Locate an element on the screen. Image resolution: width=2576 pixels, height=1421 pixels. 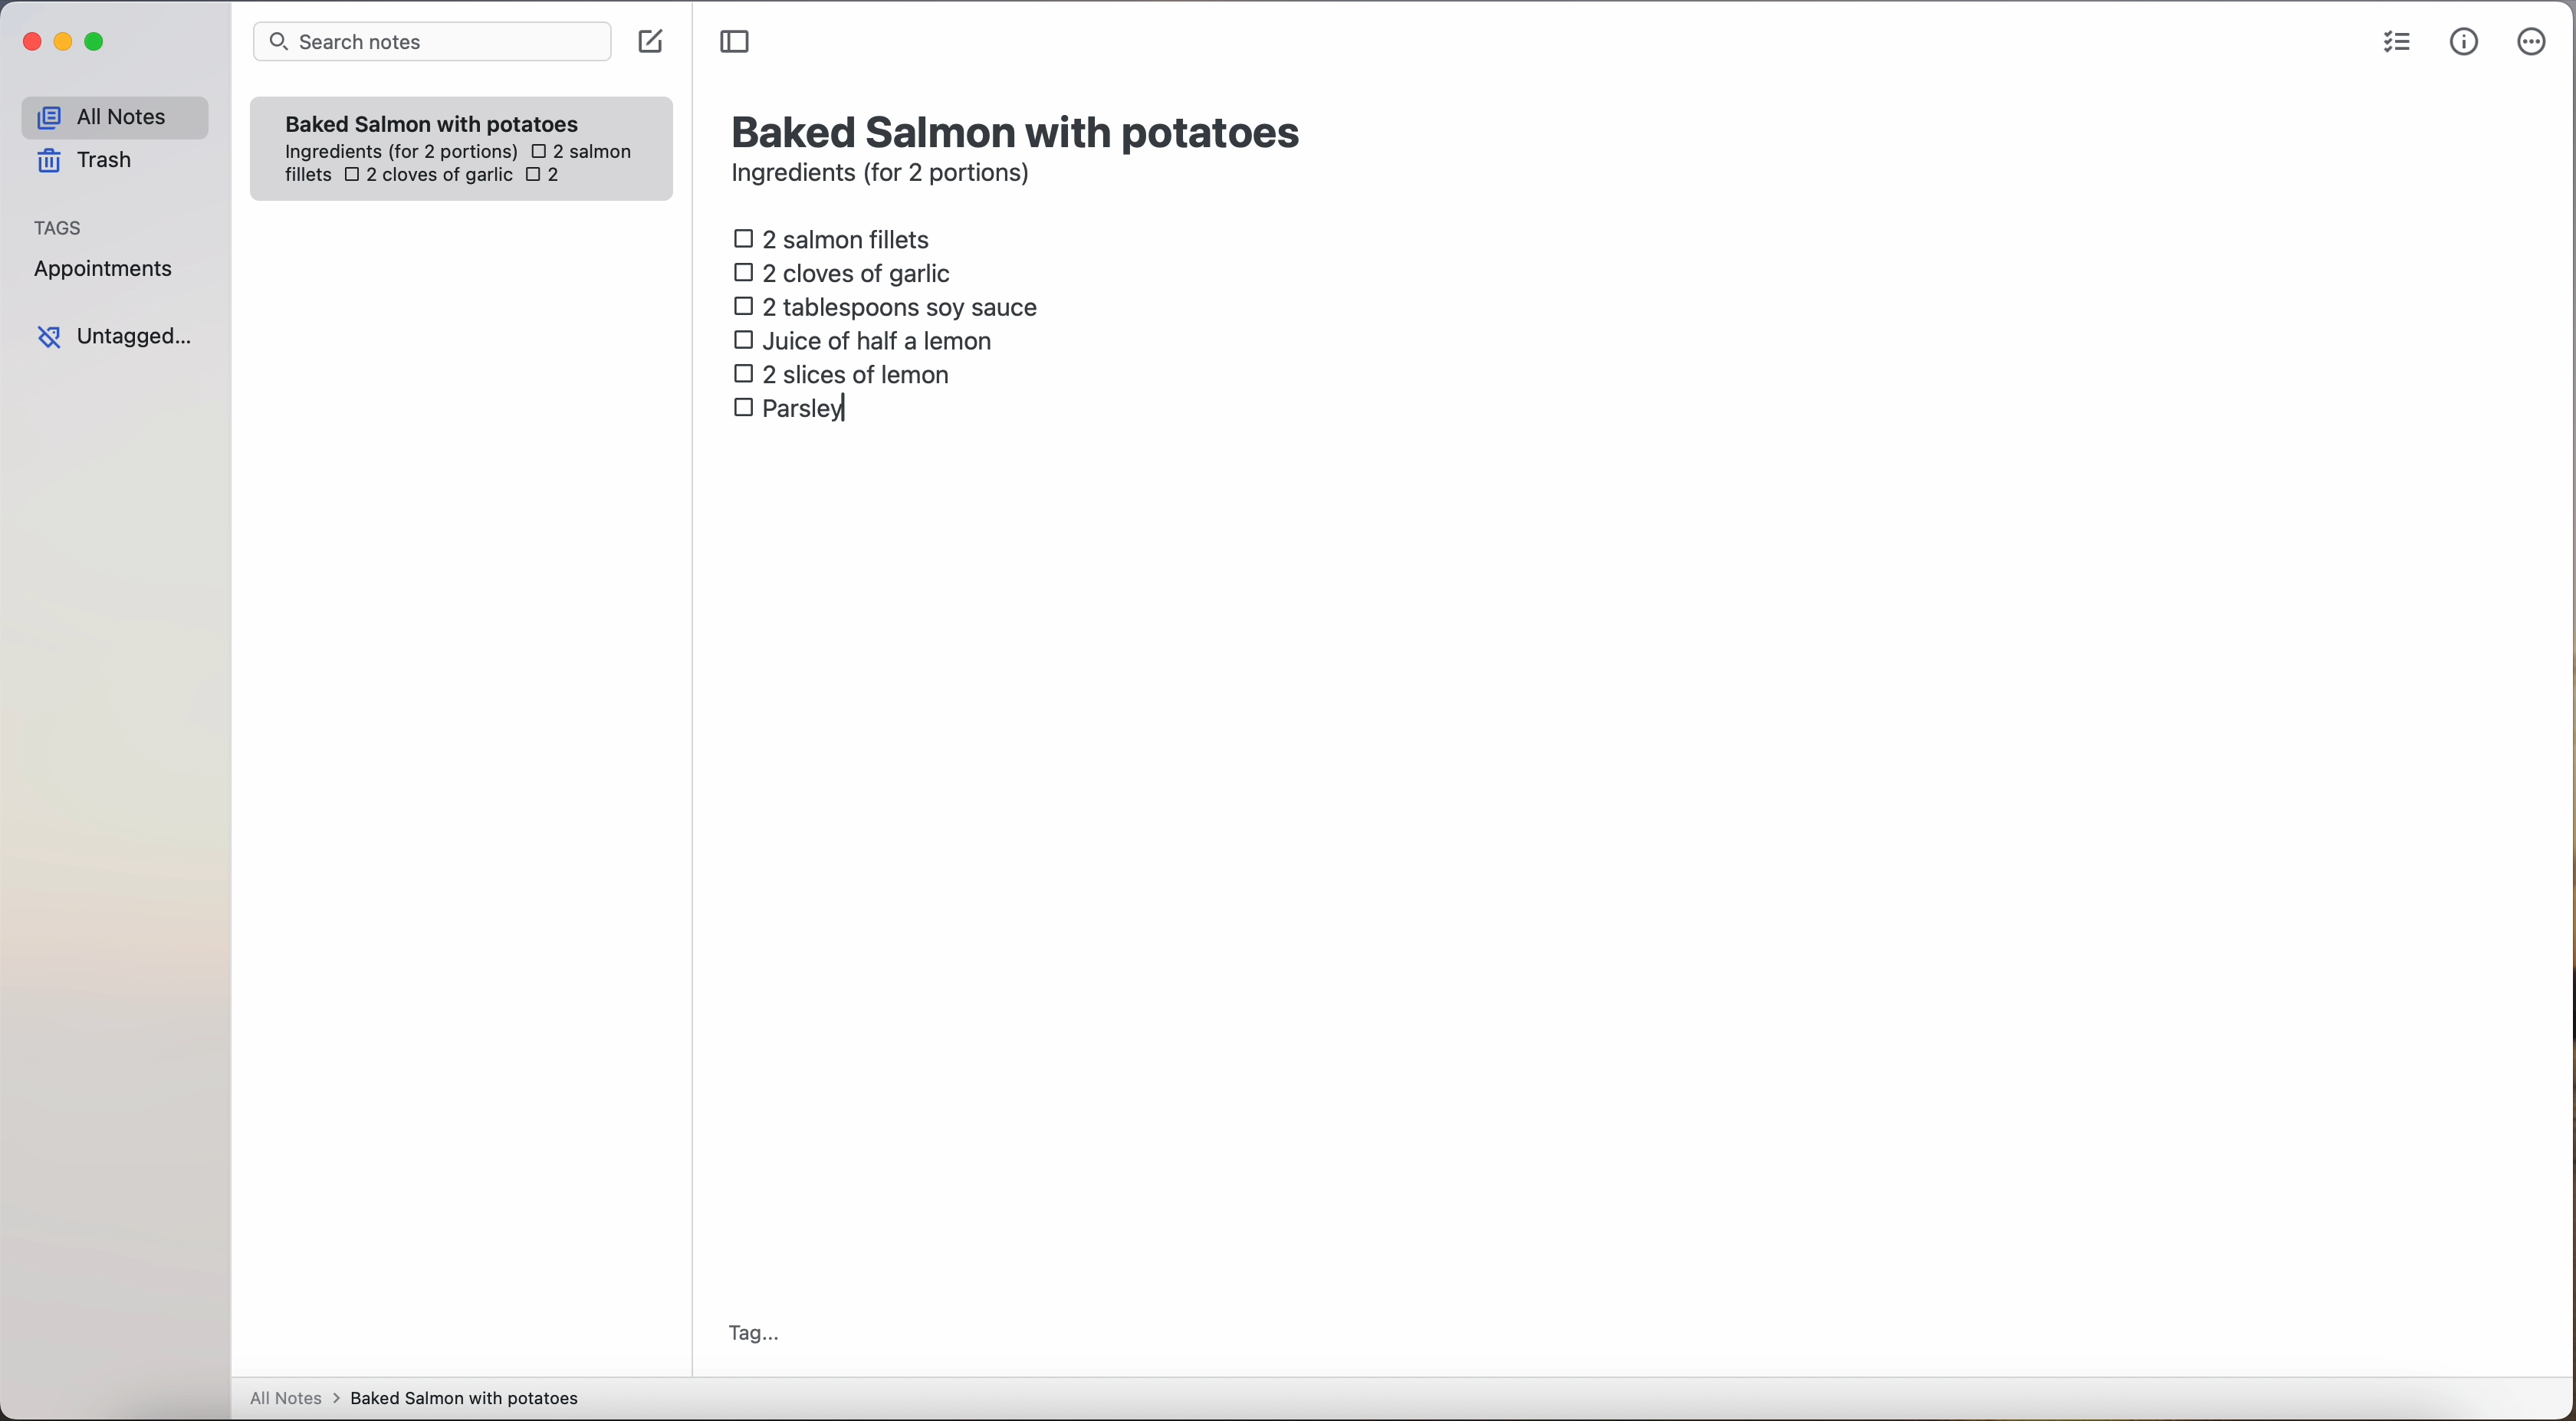
fillets is located at coordinates (309, 176).